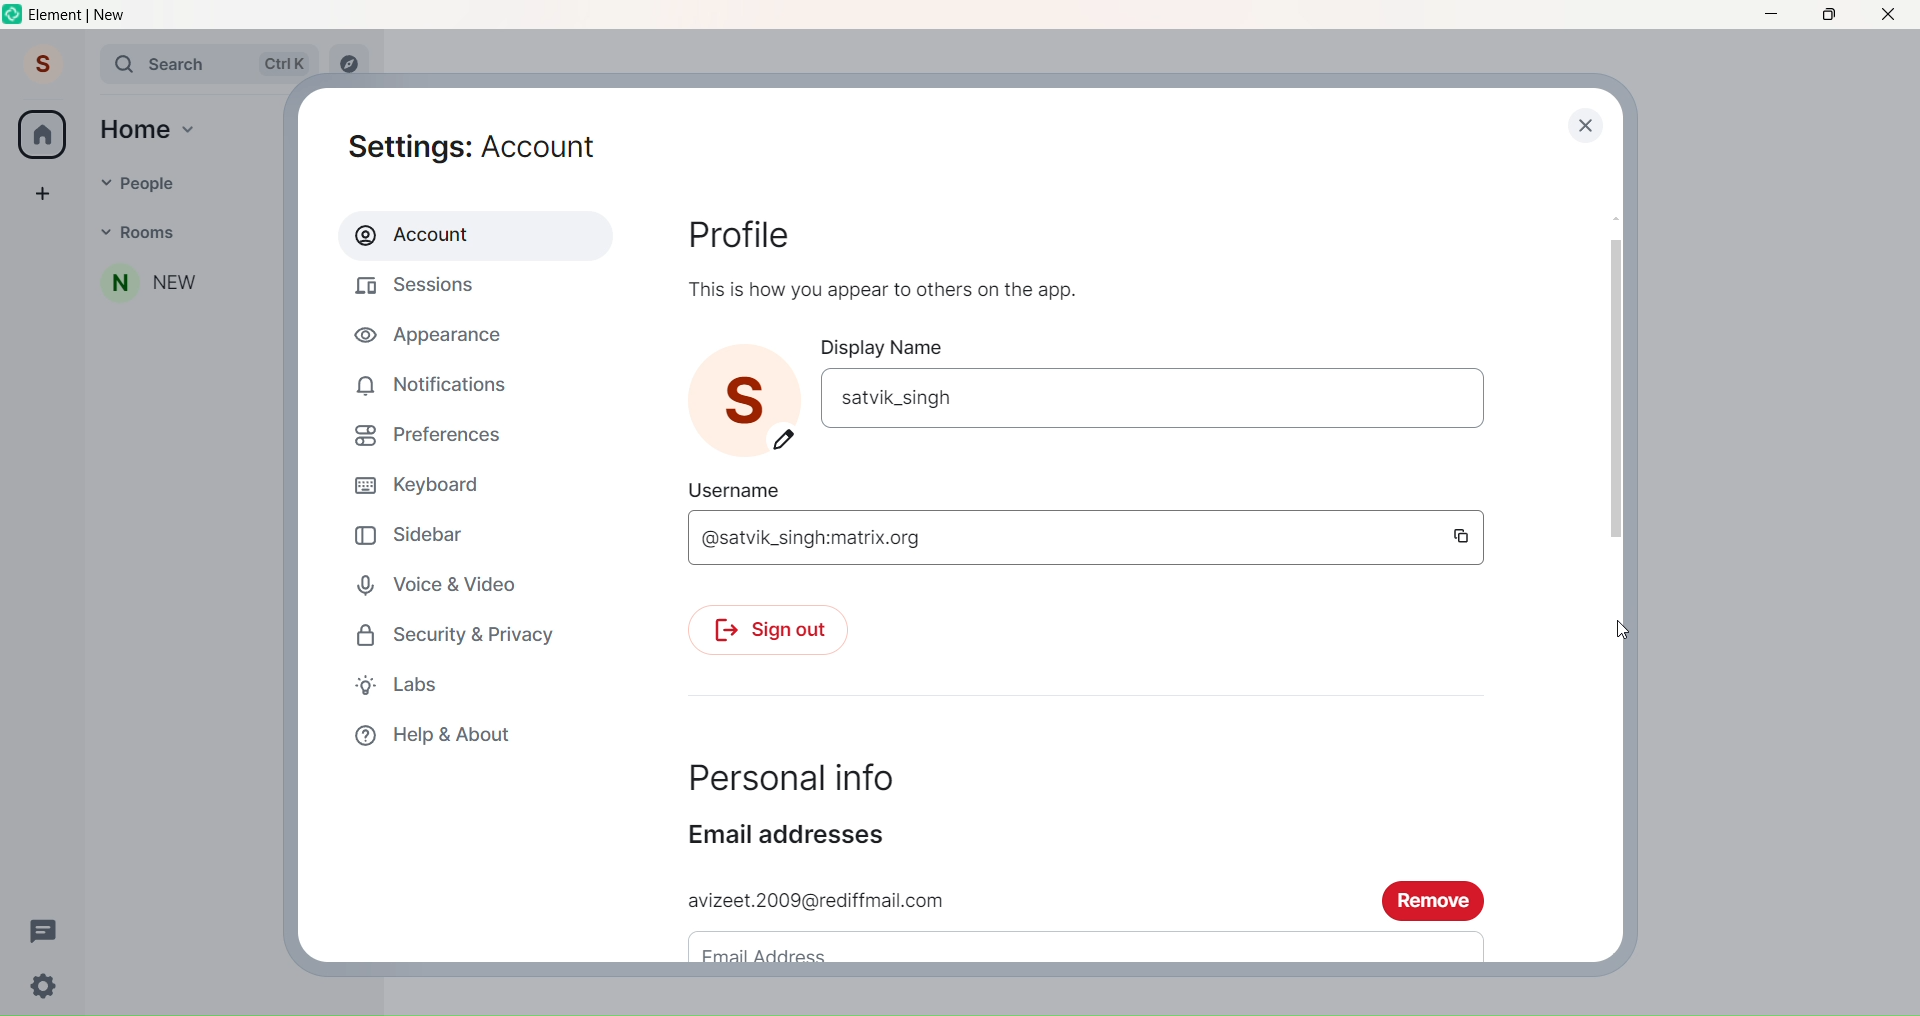  What do you see at coordinates (432, 483) in the screenshot?
I see `Keyboard` at bounding box center [432, 483].